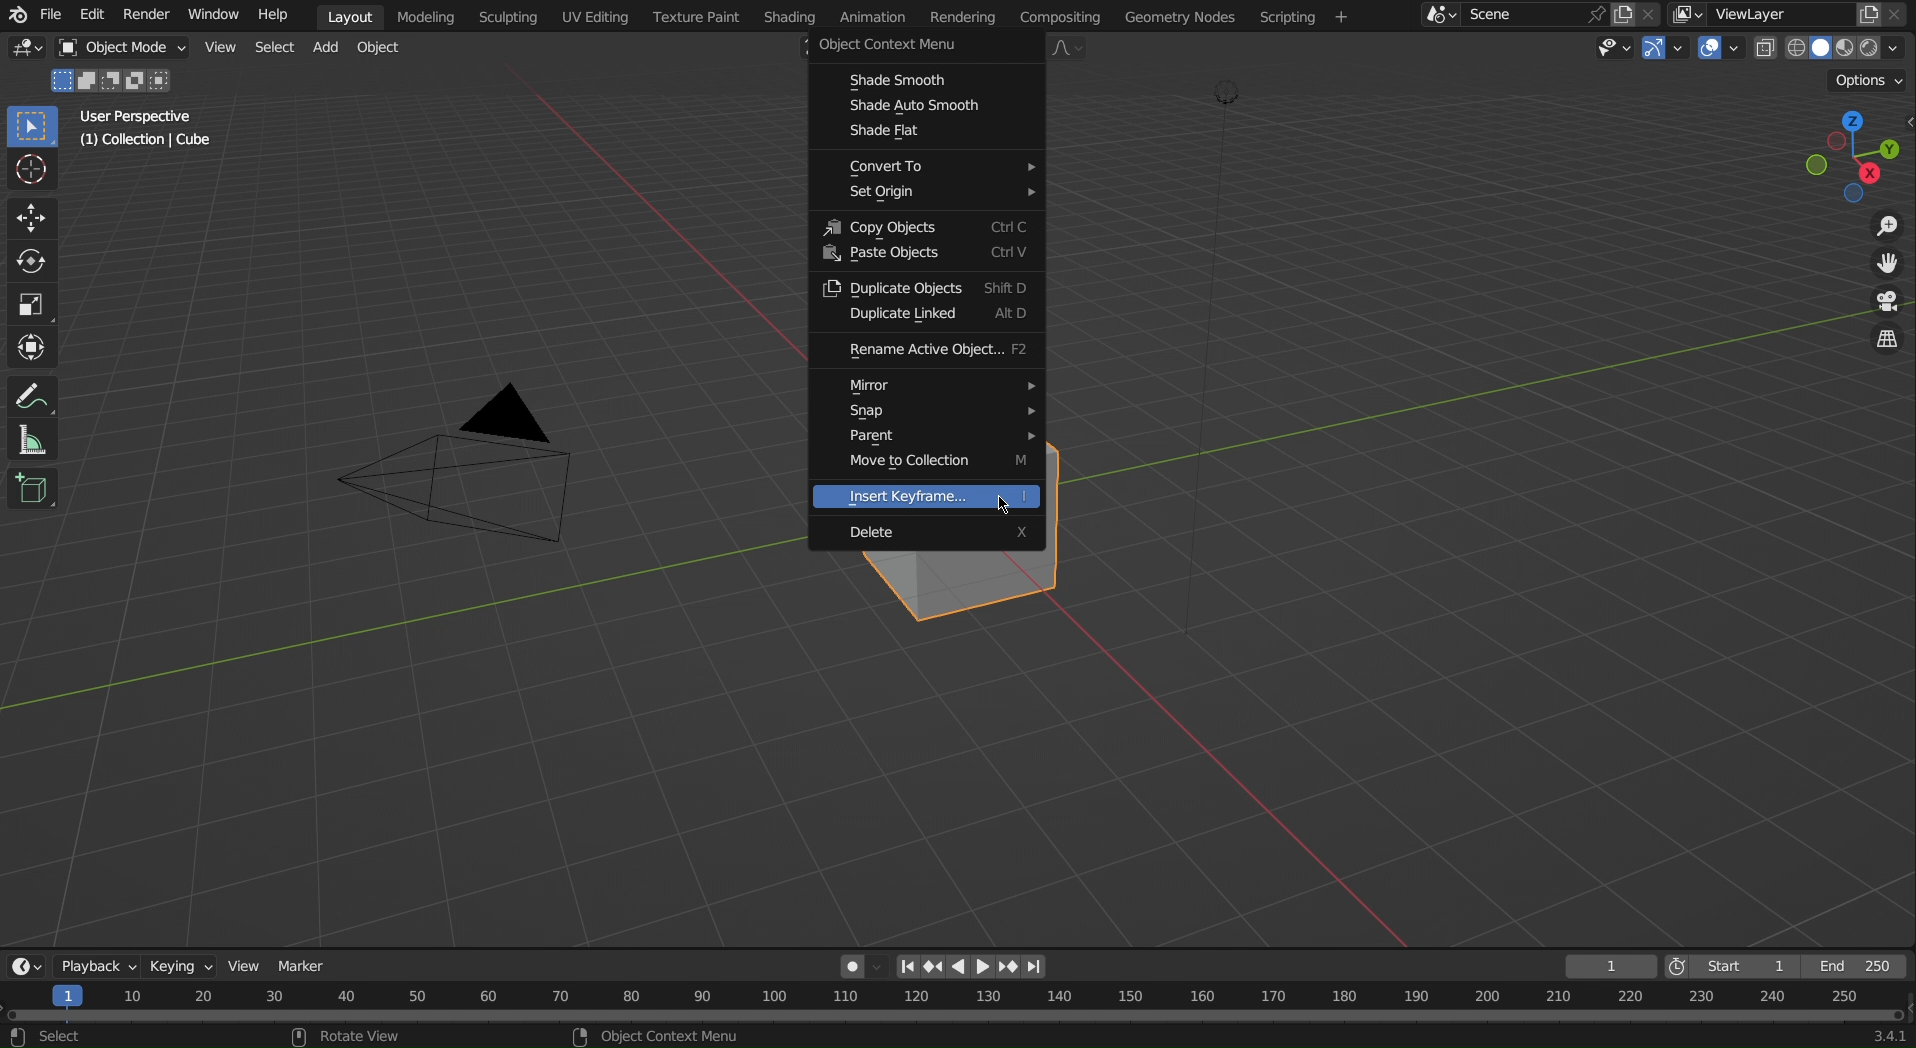 The width and height of the screenshot is (1916, 1048). I want to click on Options, so click(1866, 82).